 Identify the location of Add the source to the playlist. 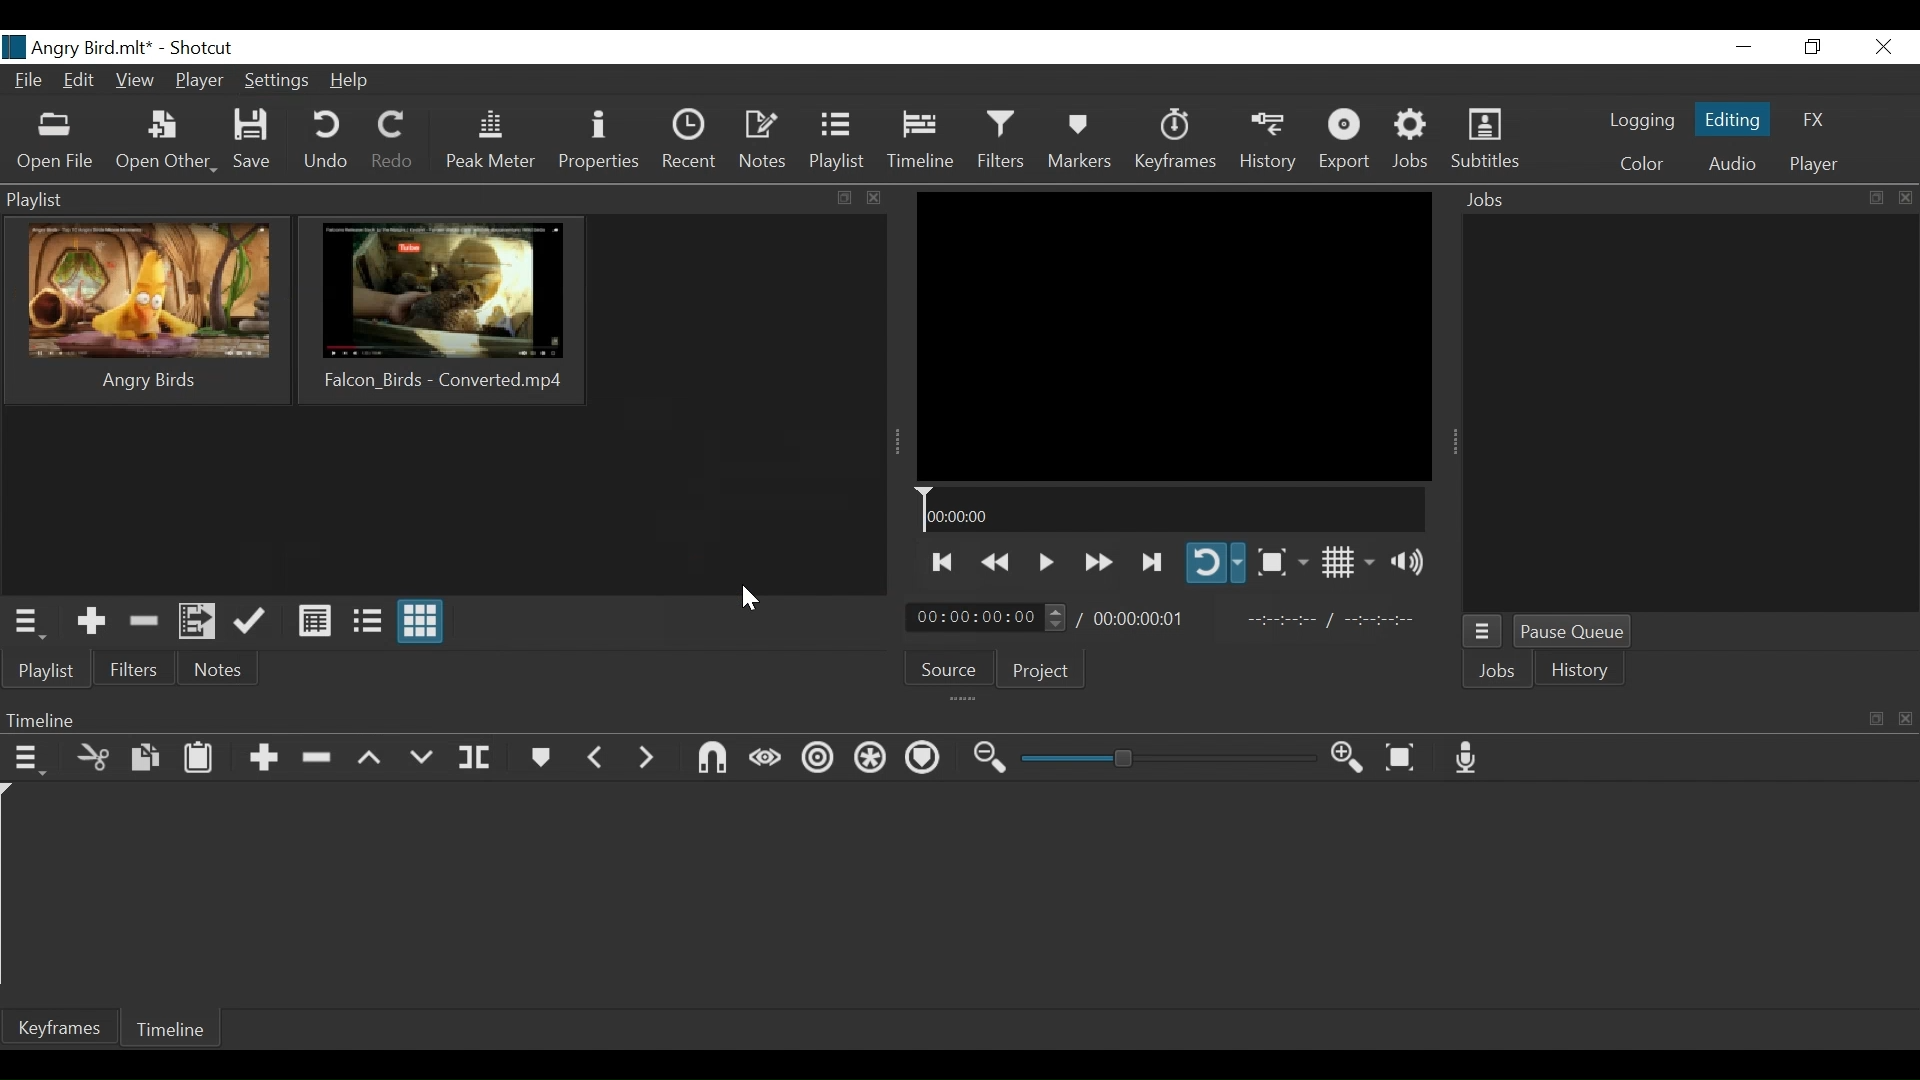
(91, 622).